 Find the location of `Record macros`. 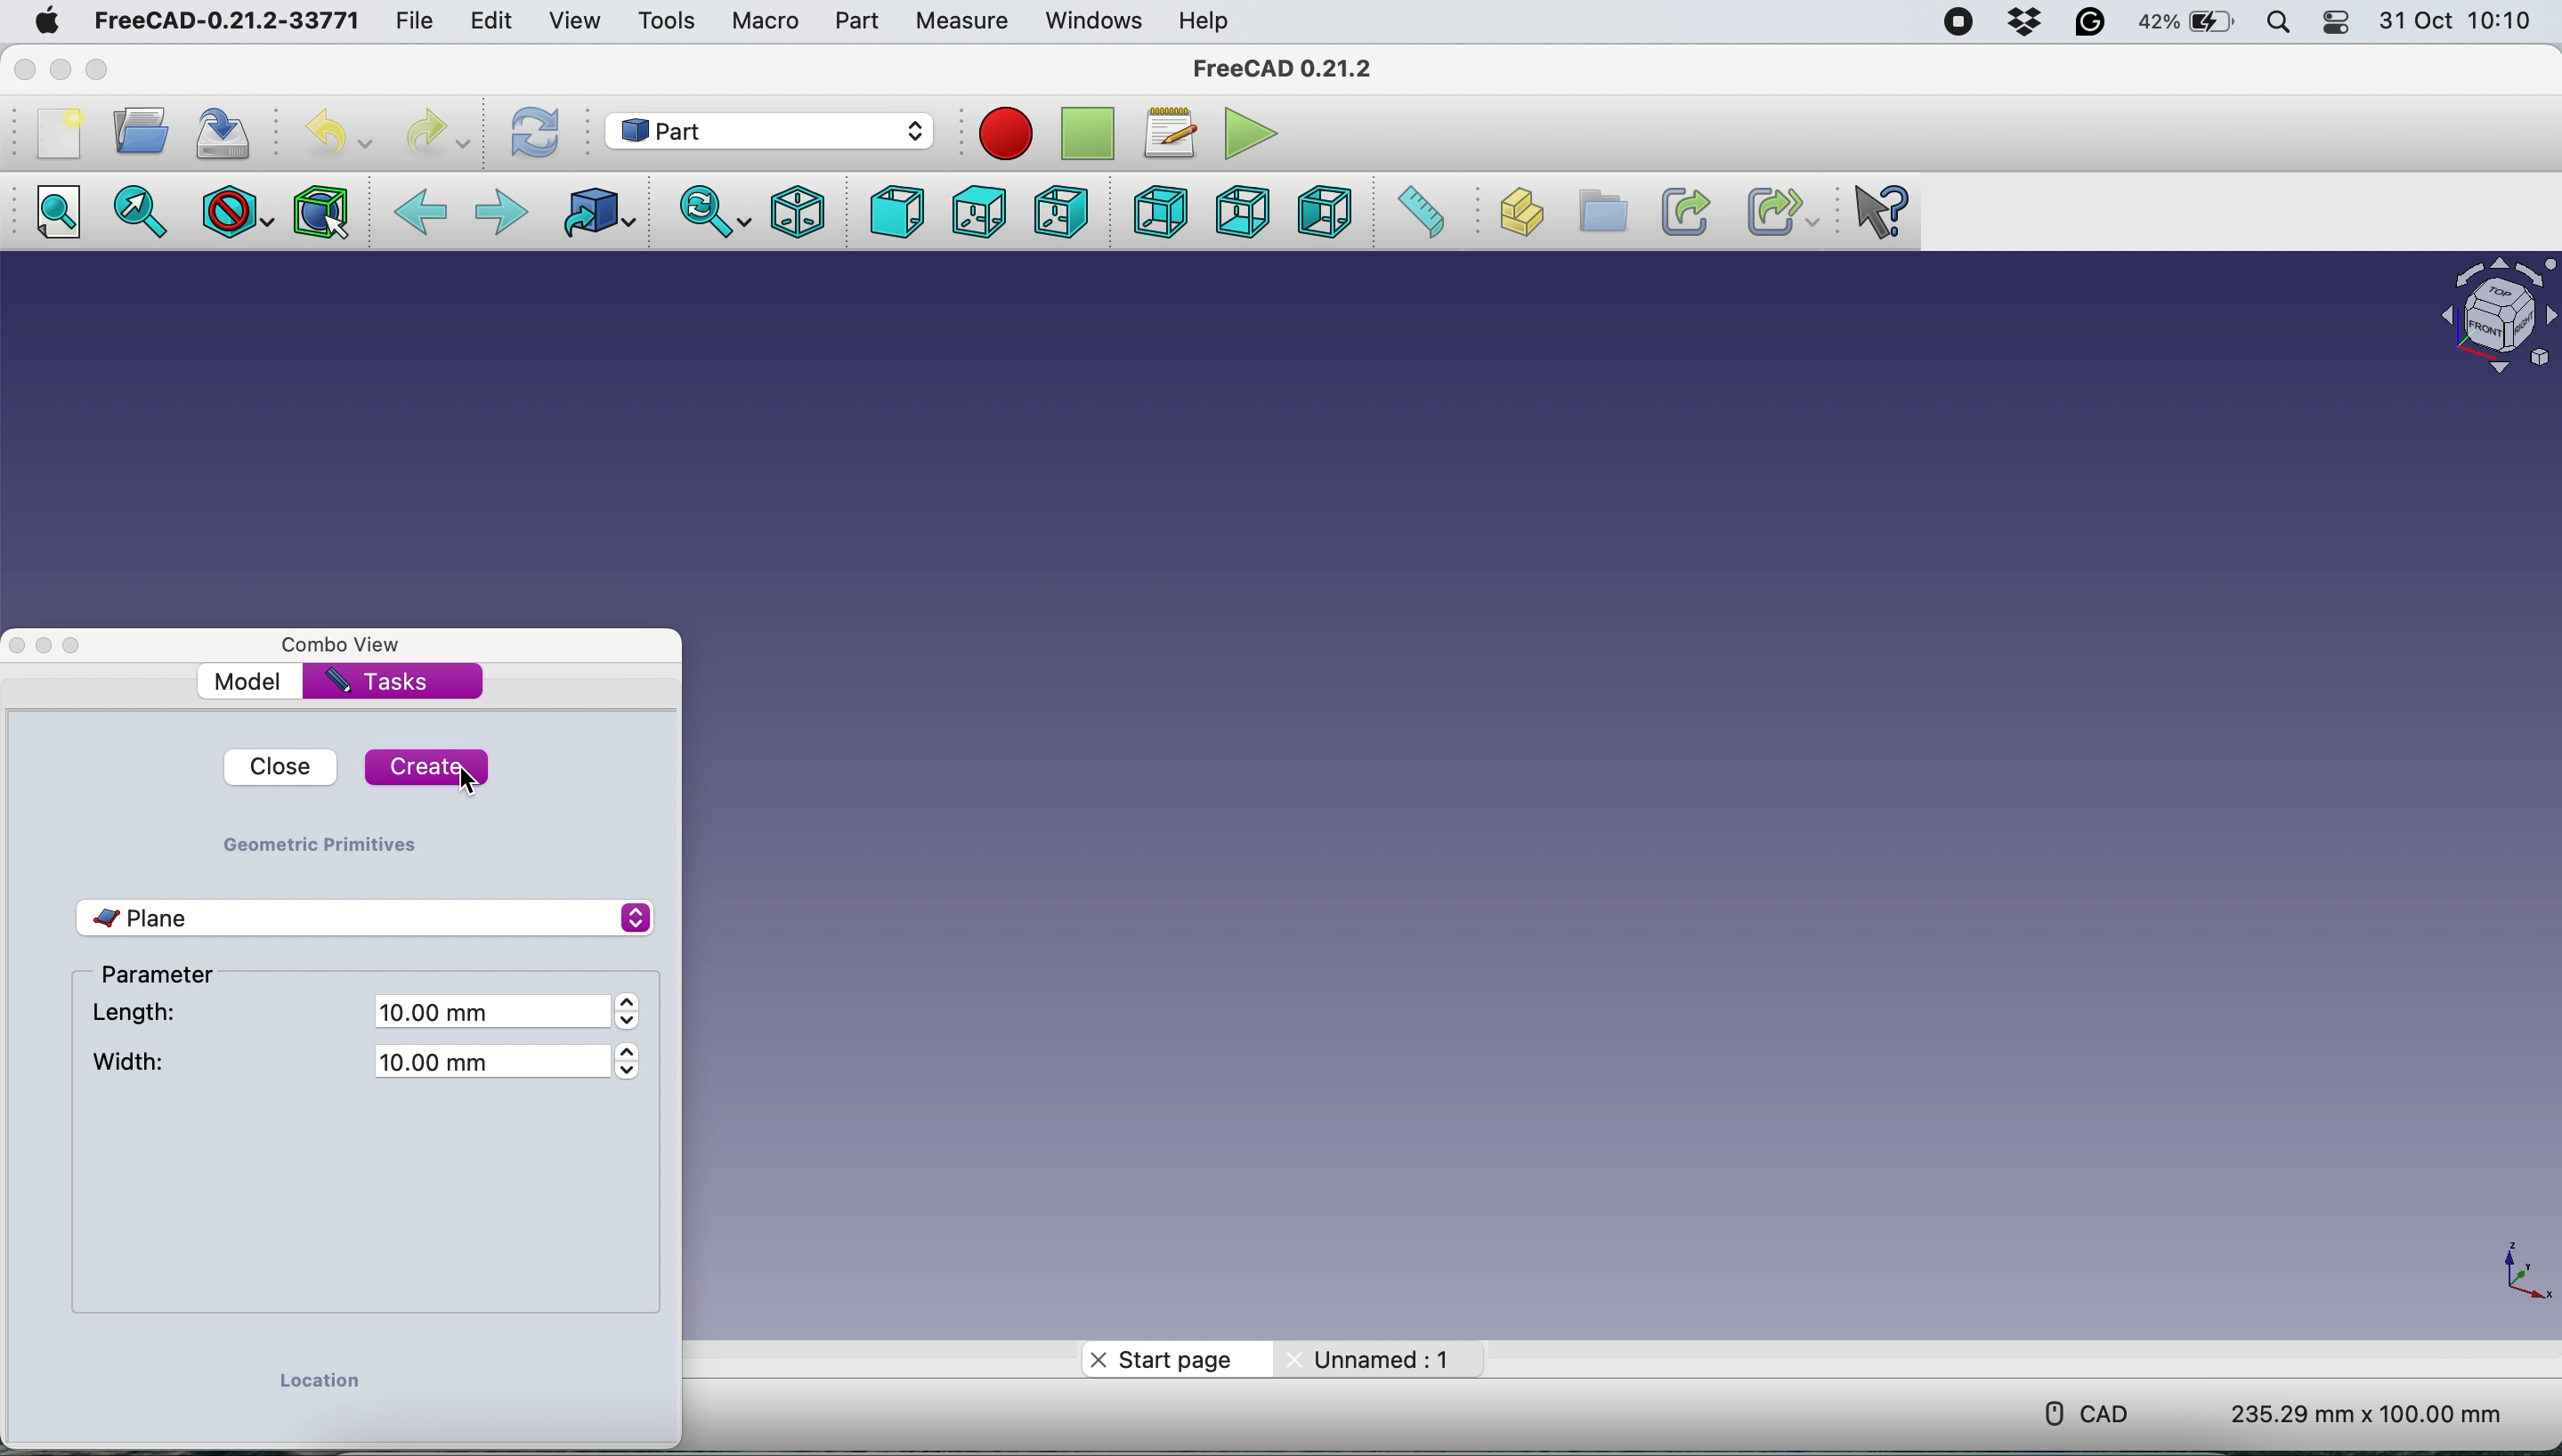

Record macros is located at coordinates (1008, 134).